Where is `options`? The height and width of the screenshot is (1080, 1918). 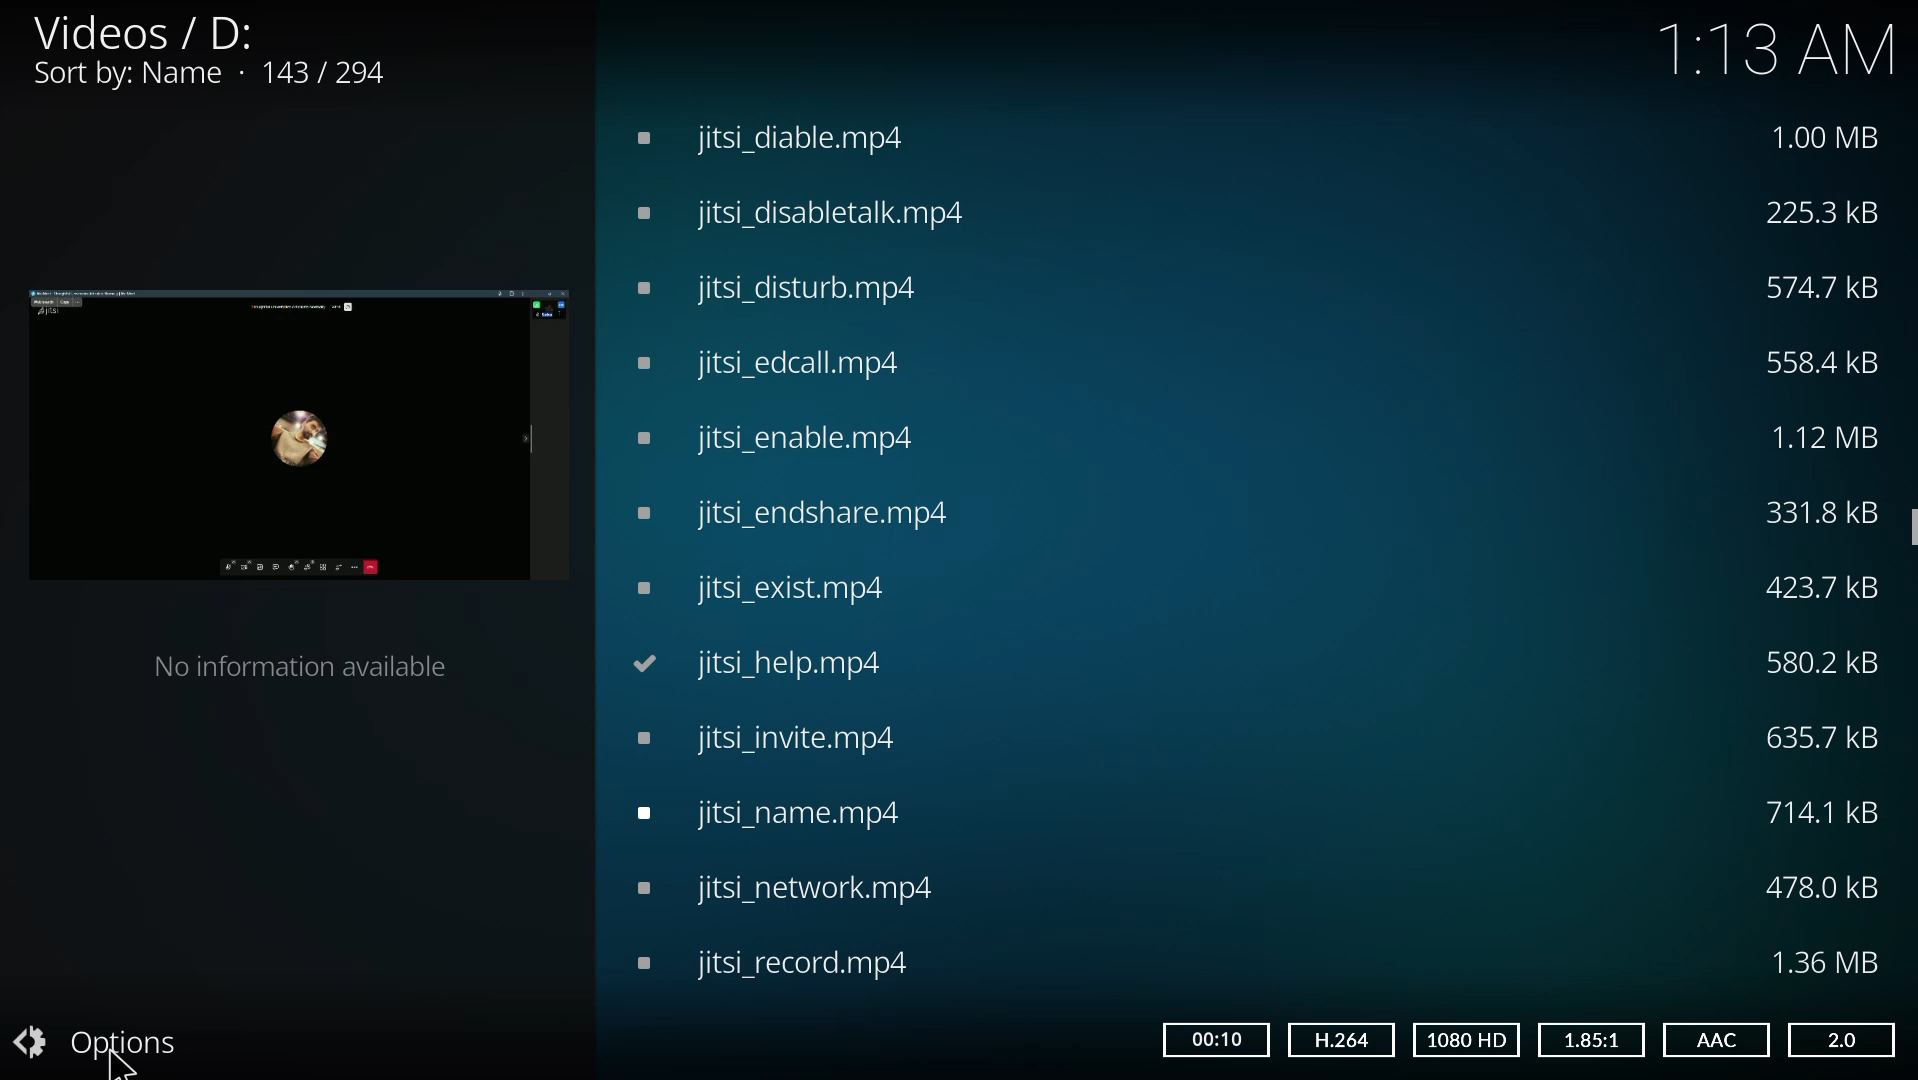
options is located at coordinates (110, 1043).